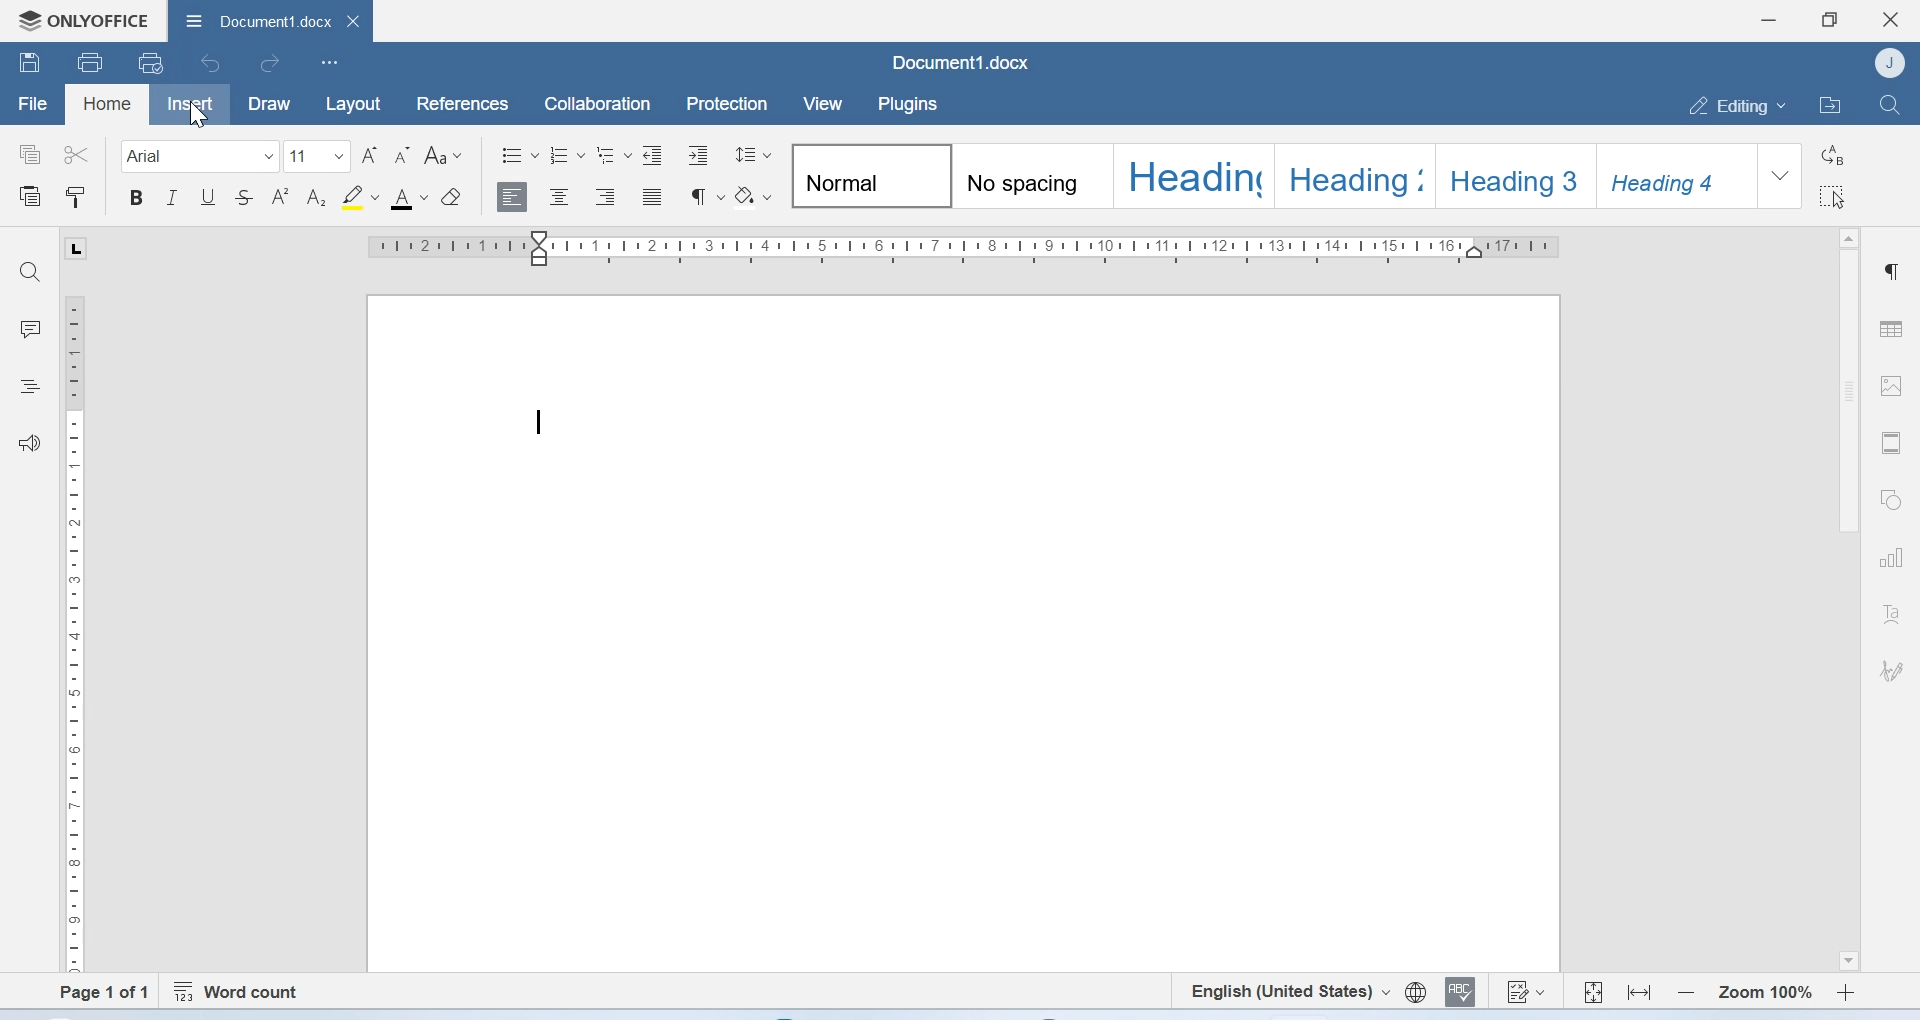  Describe the element at coordinates (30, 442) in the screenshot. I see `Feedback and support` at that location.